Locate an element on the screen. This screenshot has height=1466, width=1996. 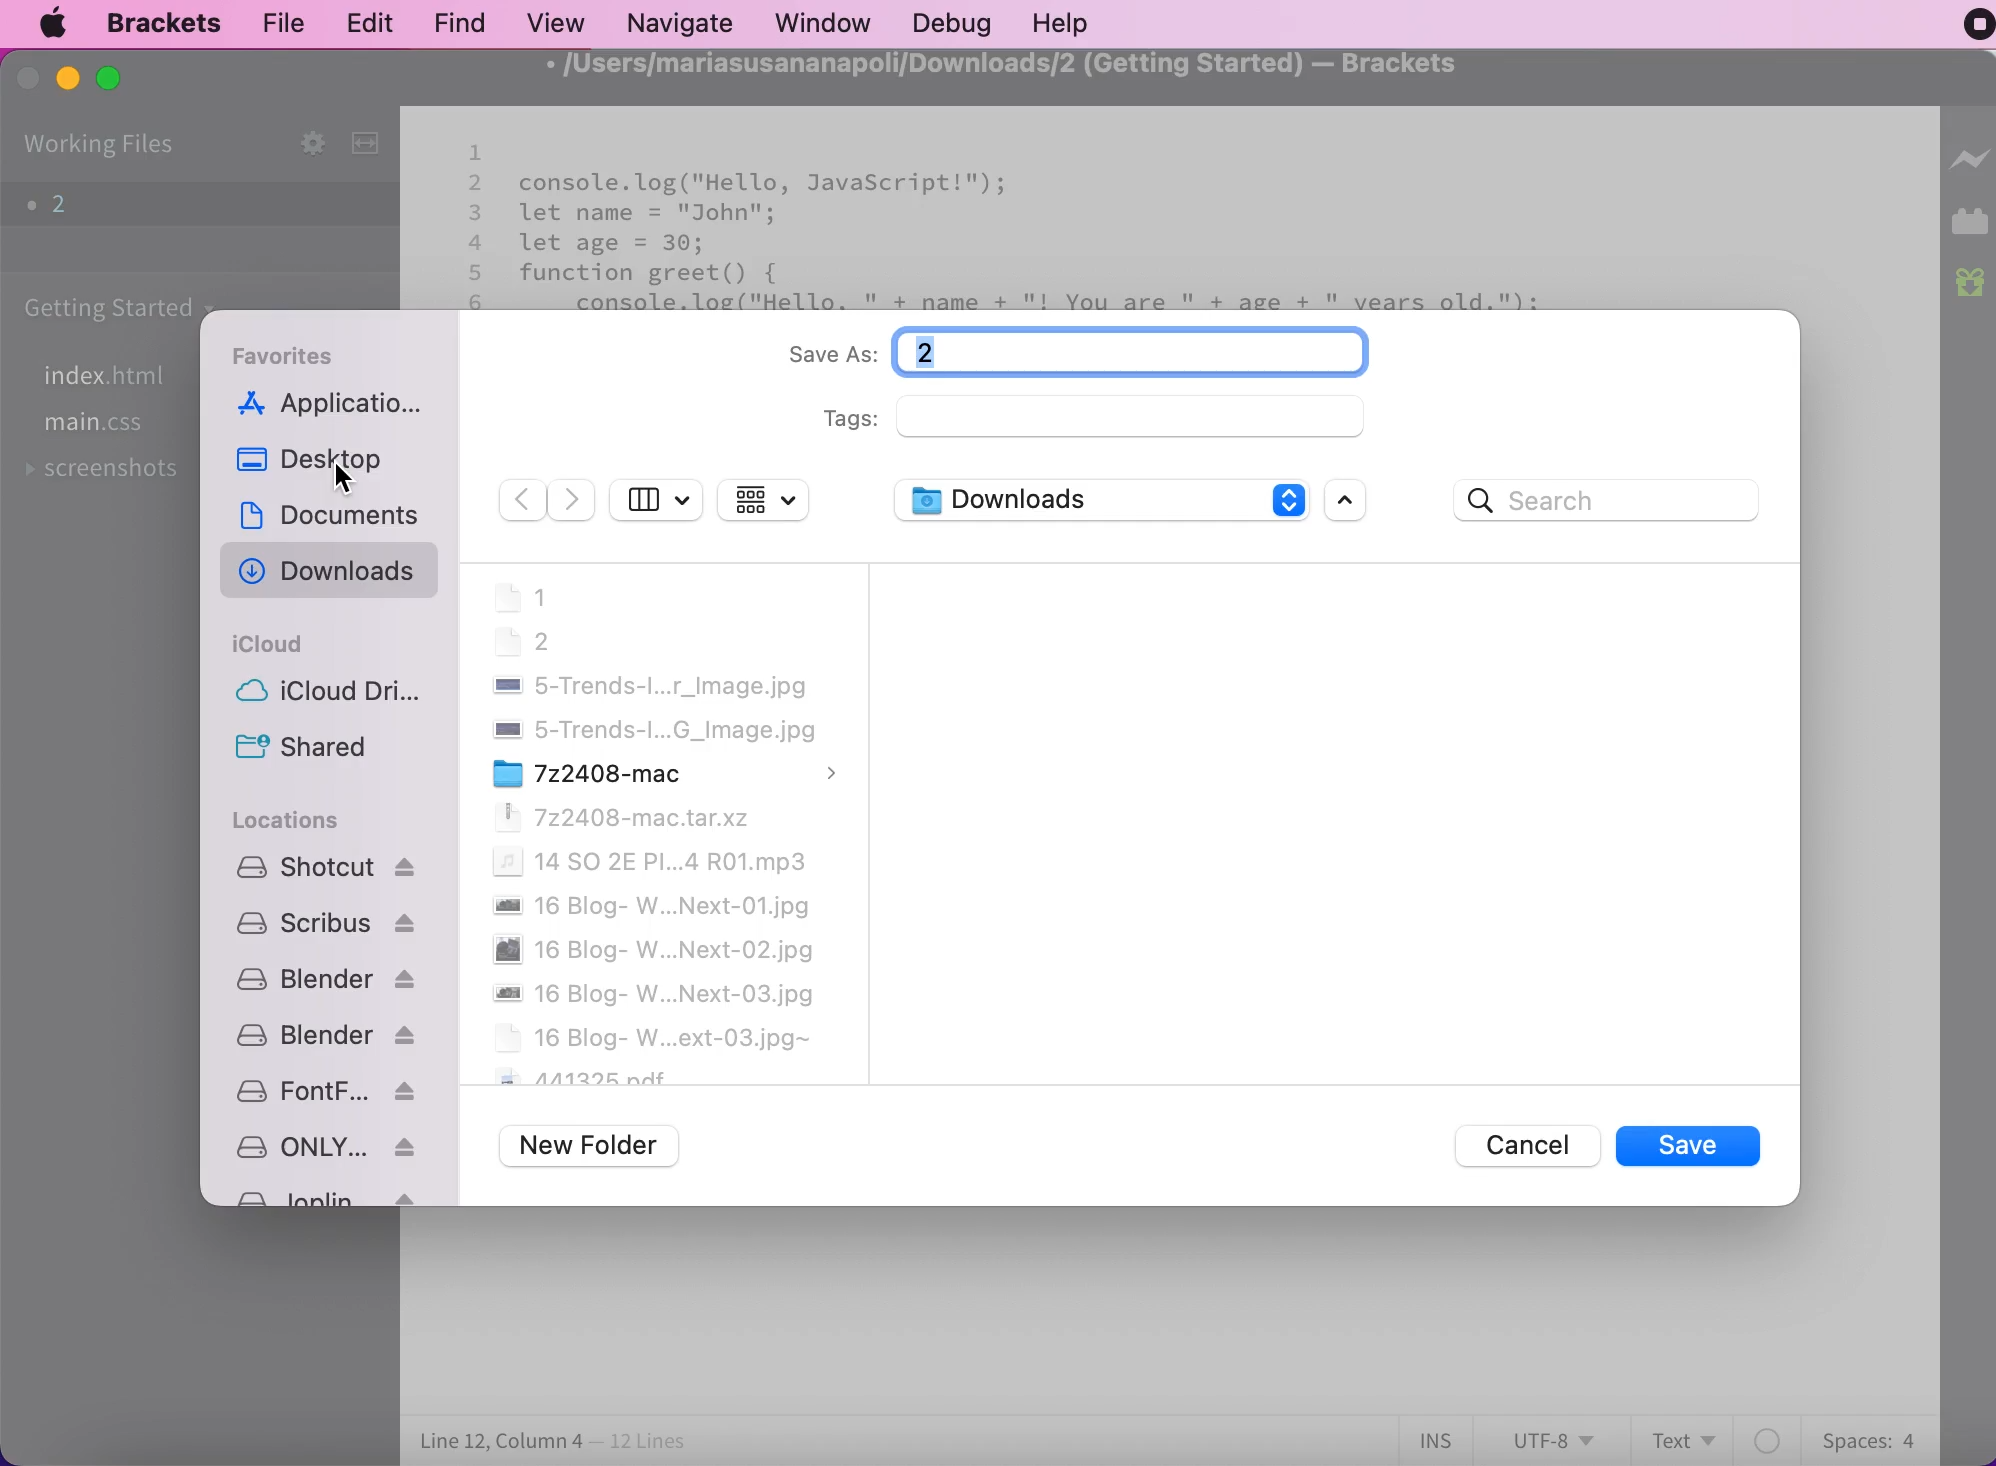
2 is located at coordinates (523, 642).